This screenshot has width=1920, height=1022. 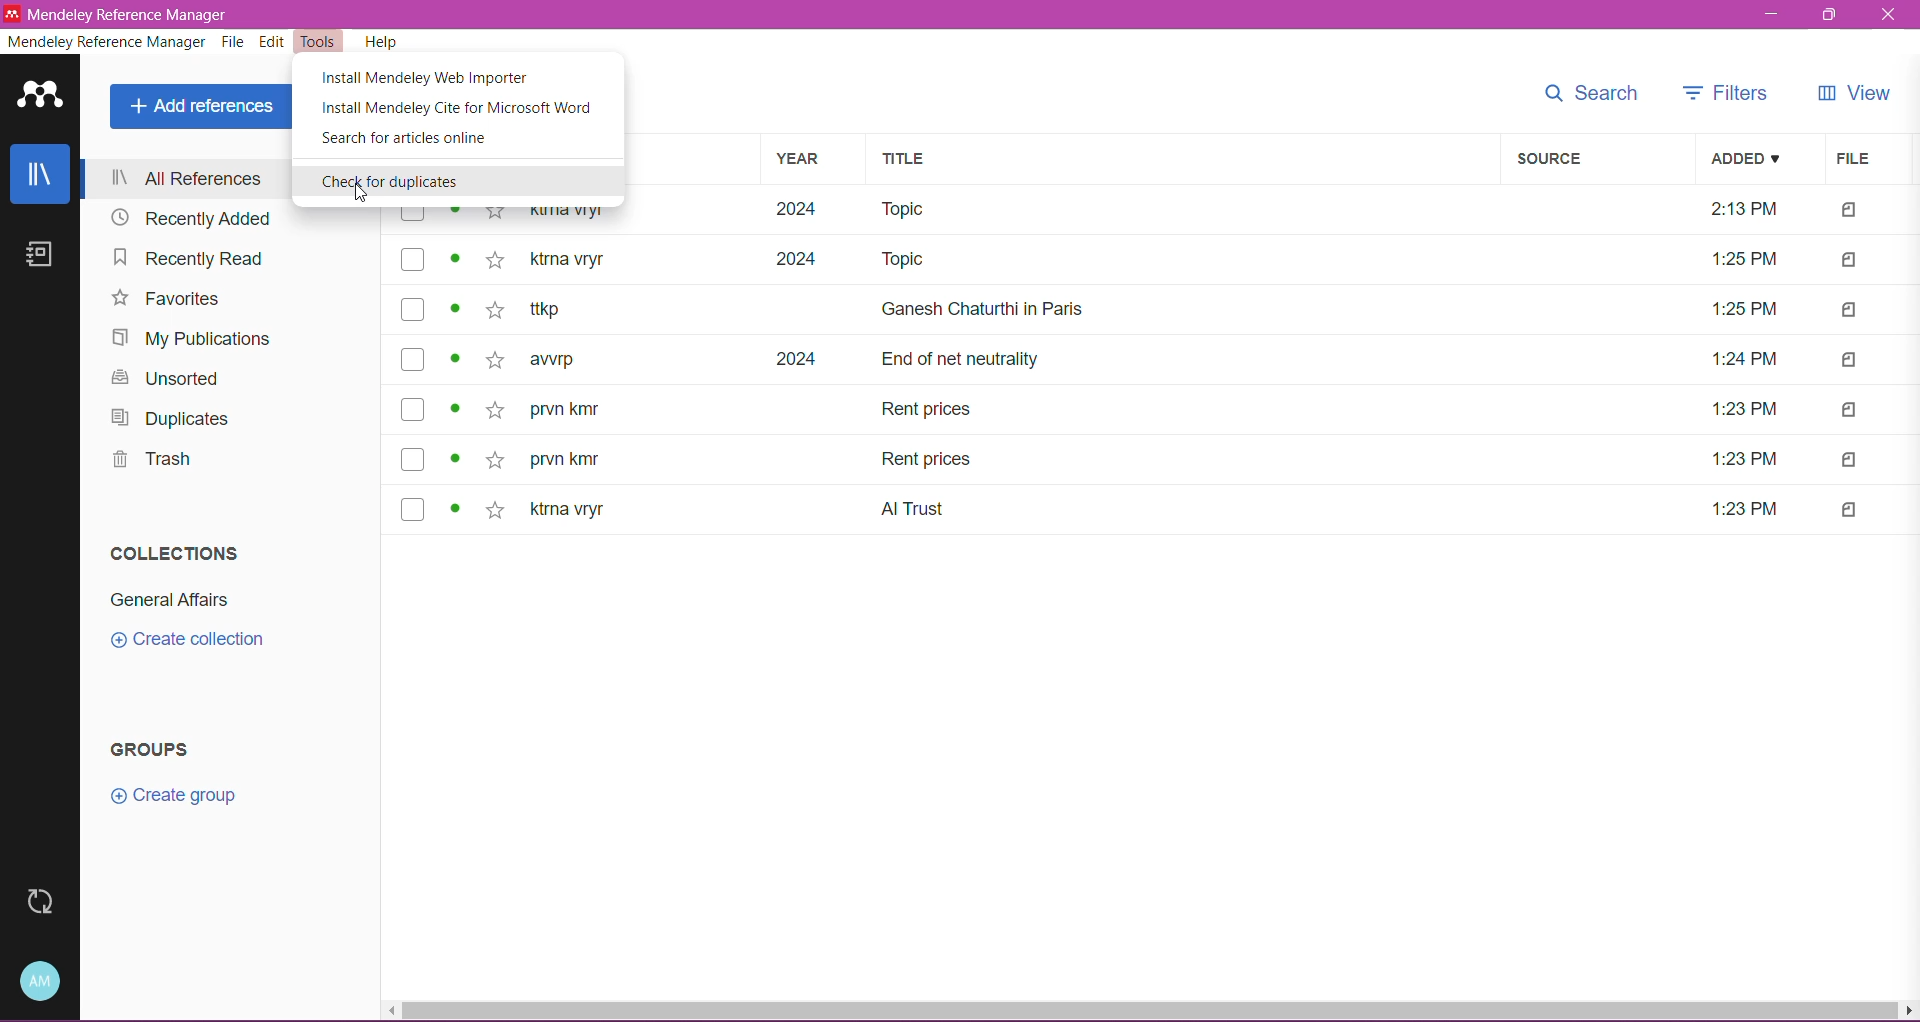 What do you see at coordinates (565, 461) in the screenshot?
I see `author` at bounding box center [565, 461].